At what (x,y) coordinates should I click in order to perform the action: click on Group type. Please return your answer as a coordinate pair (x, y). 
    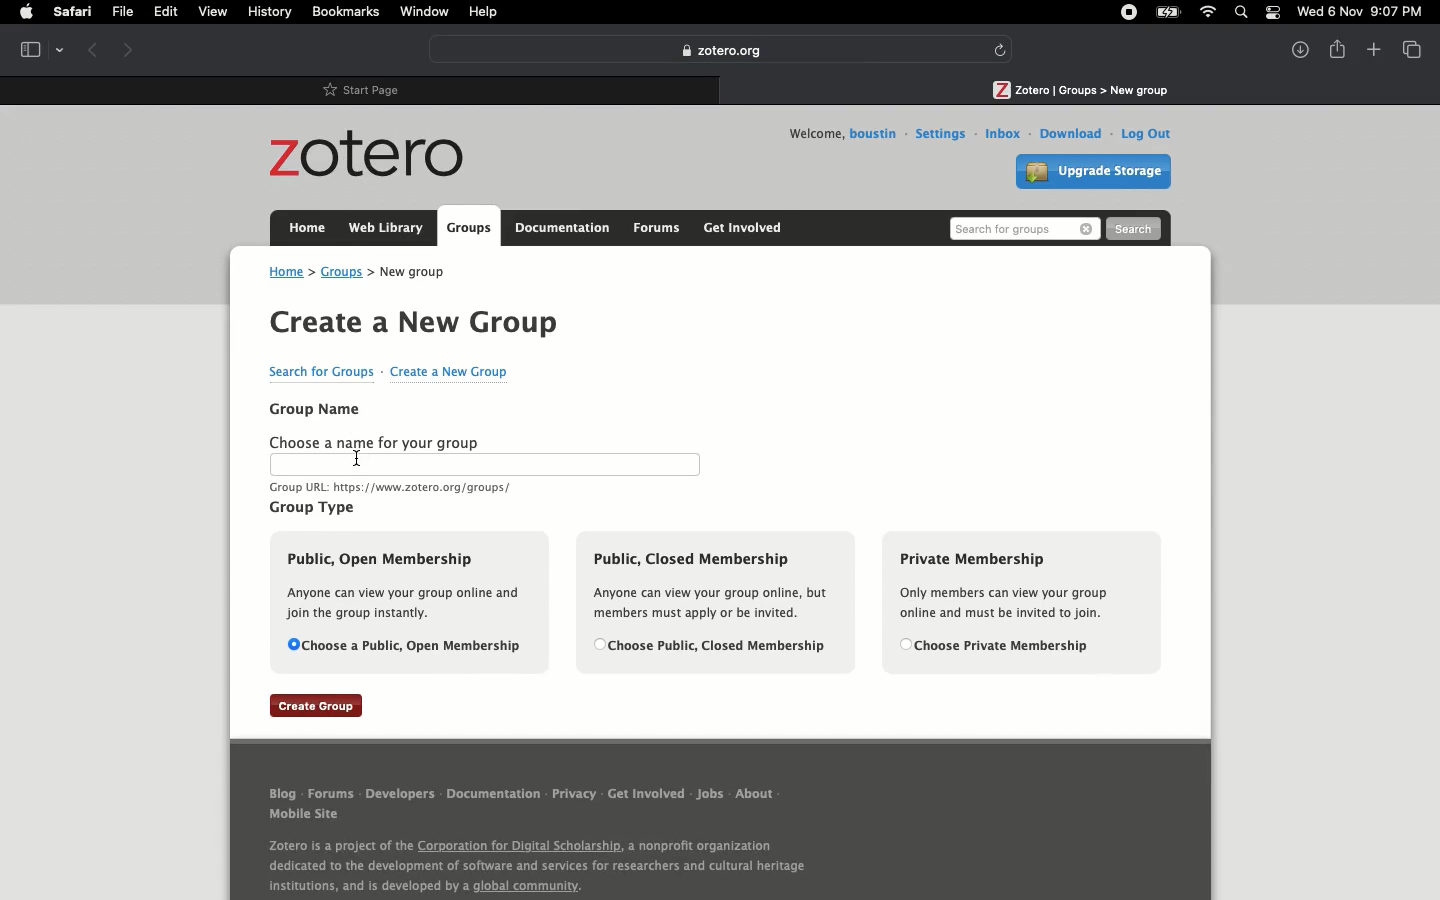
    Looking at the image, I should click on (314, 508).